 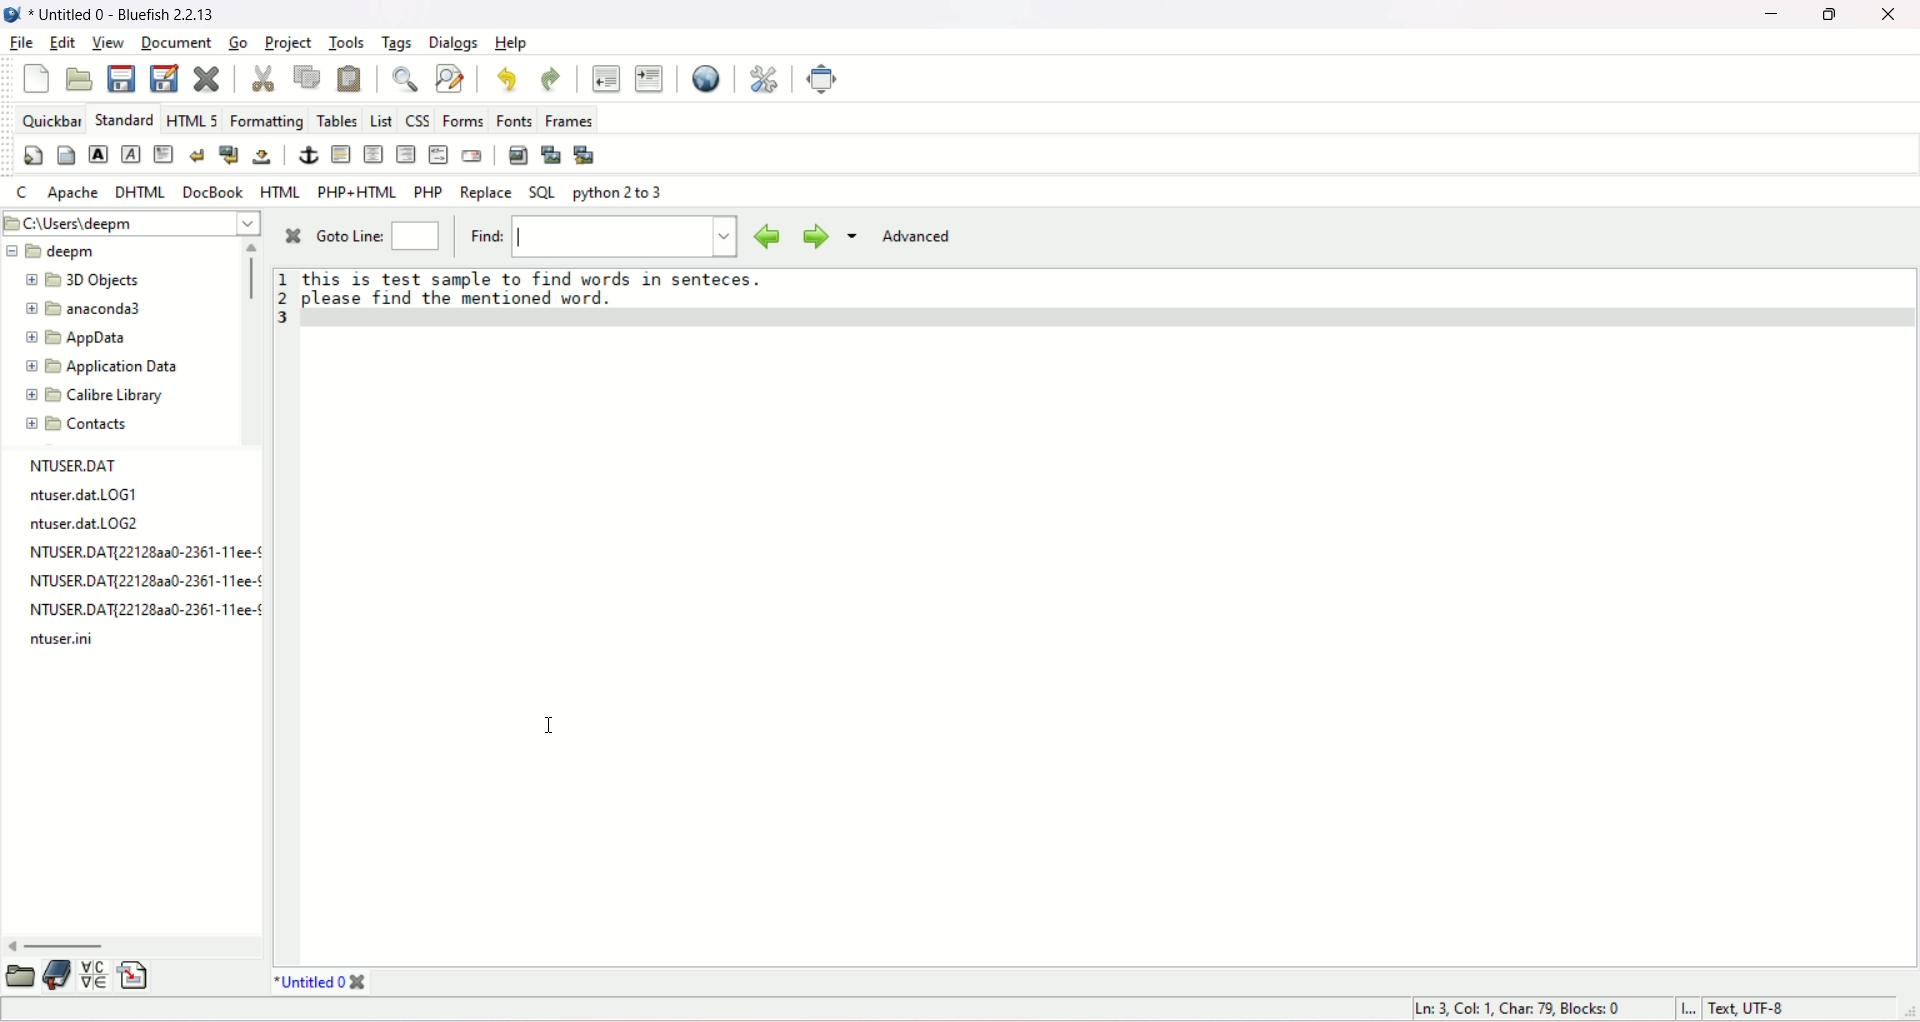 I want to click on break and clear, so click(x=229, y=156).